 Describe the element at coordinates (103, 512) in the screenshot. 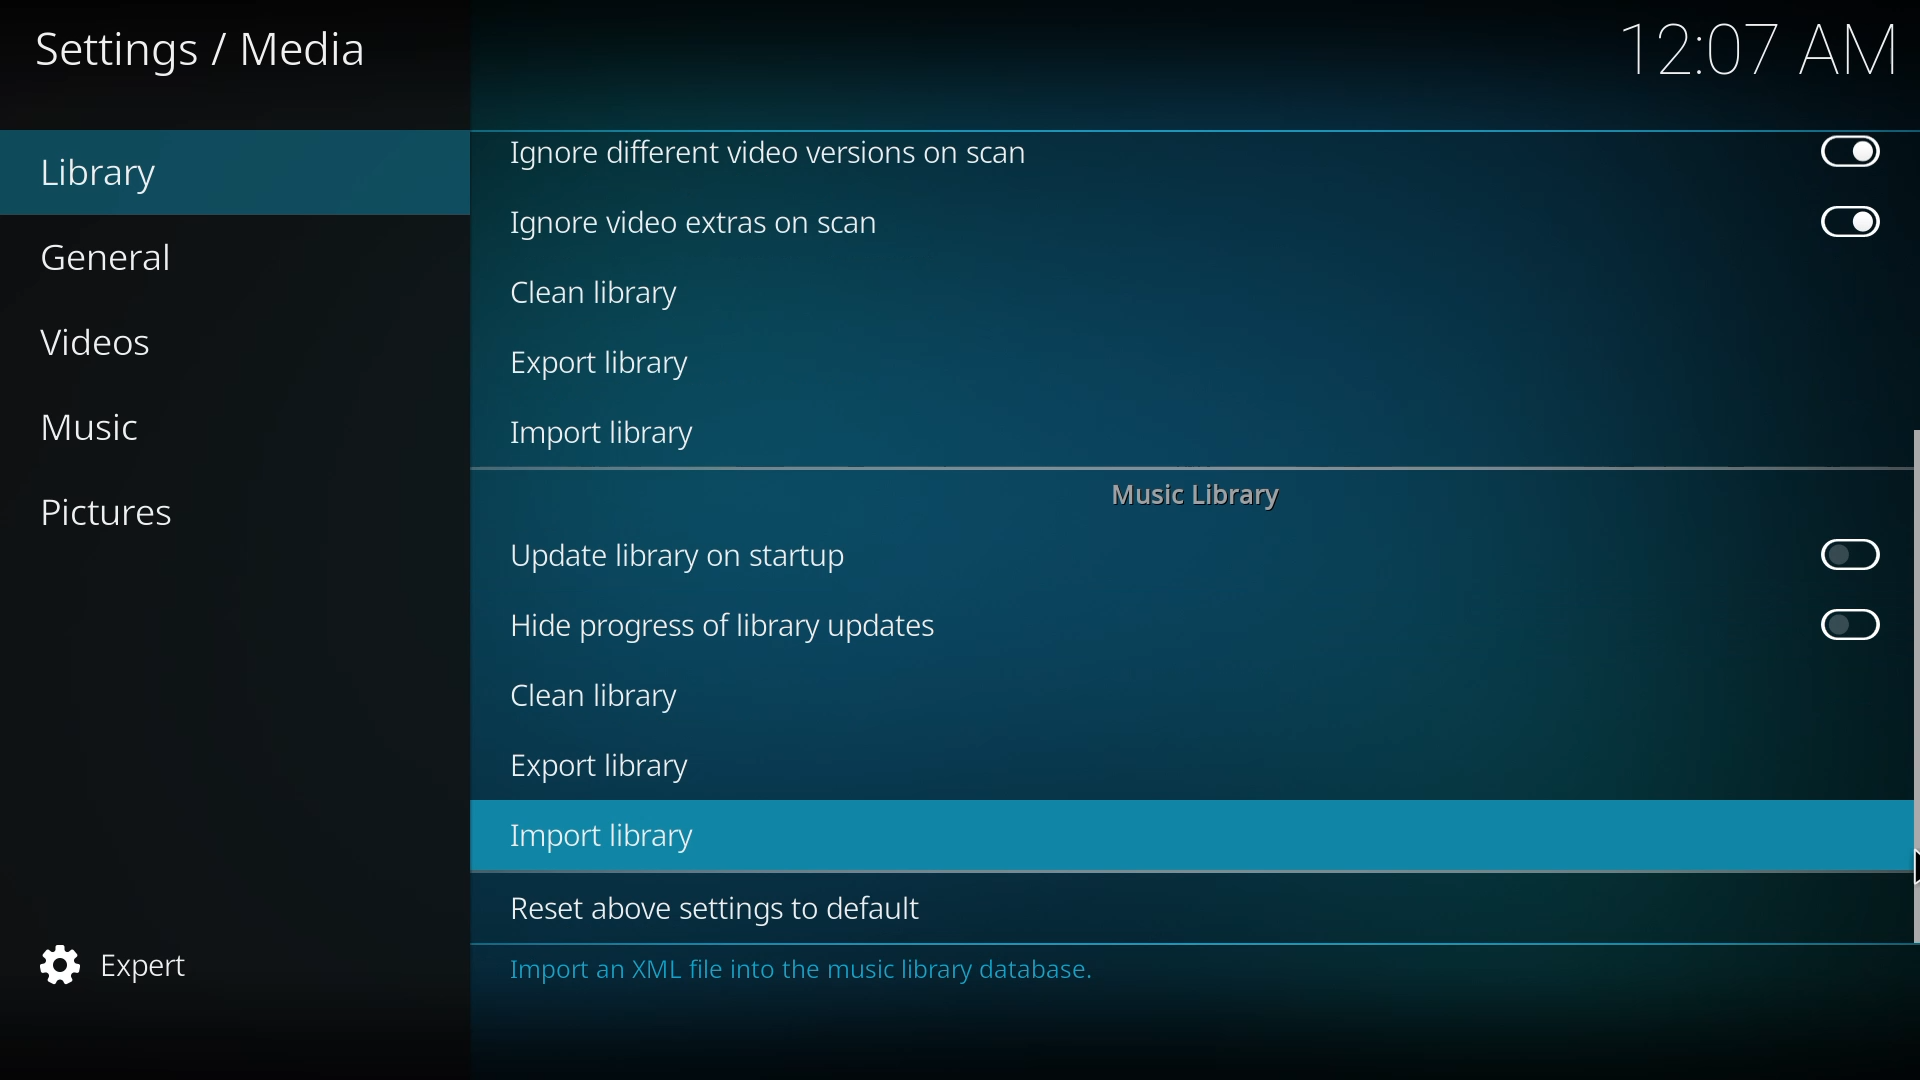

I see `pictures` at that location.